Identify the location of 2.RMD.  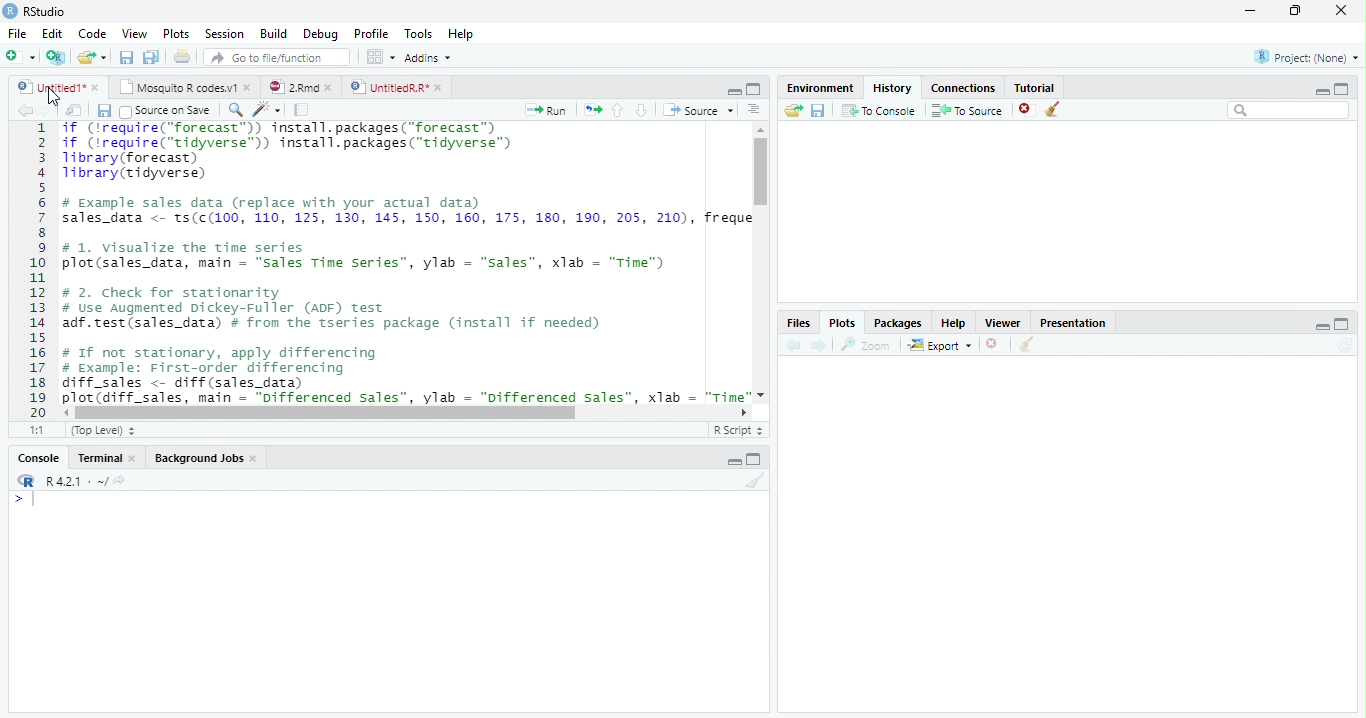
(300, 87).